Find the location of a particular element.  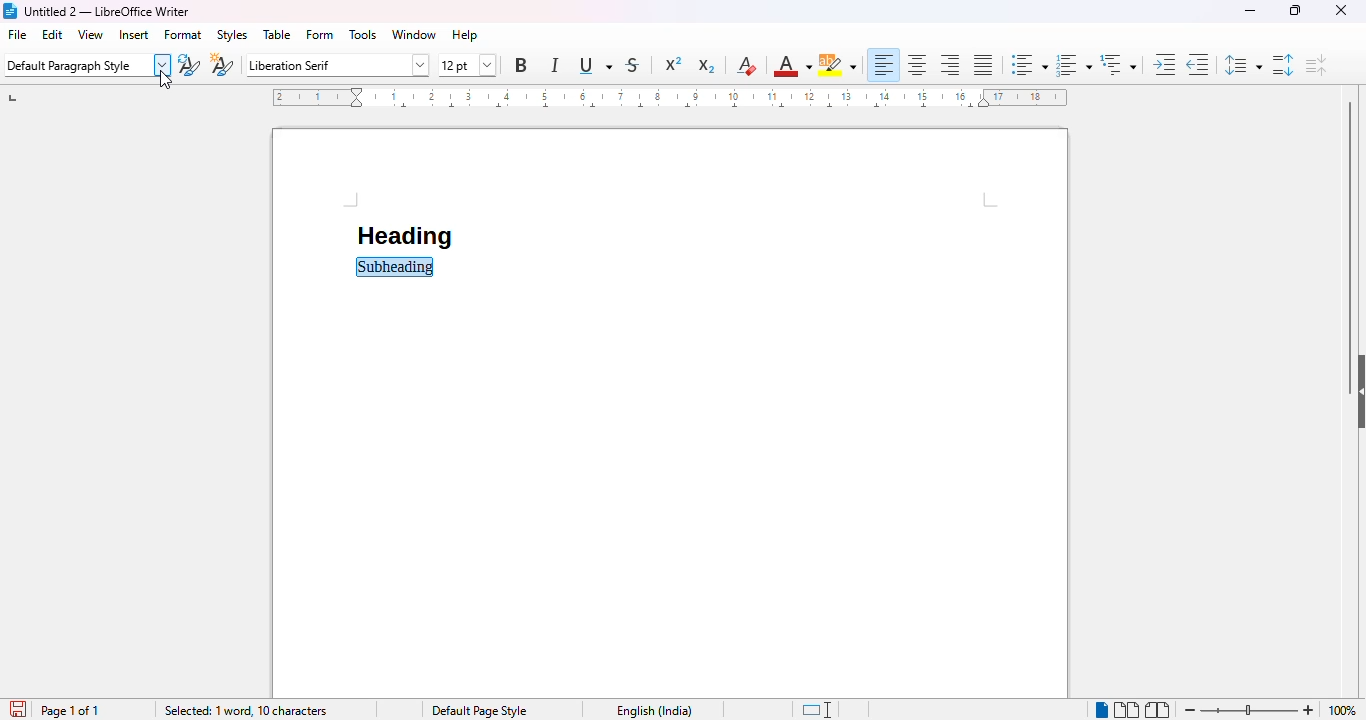

form is located at coordinates (320, 35).